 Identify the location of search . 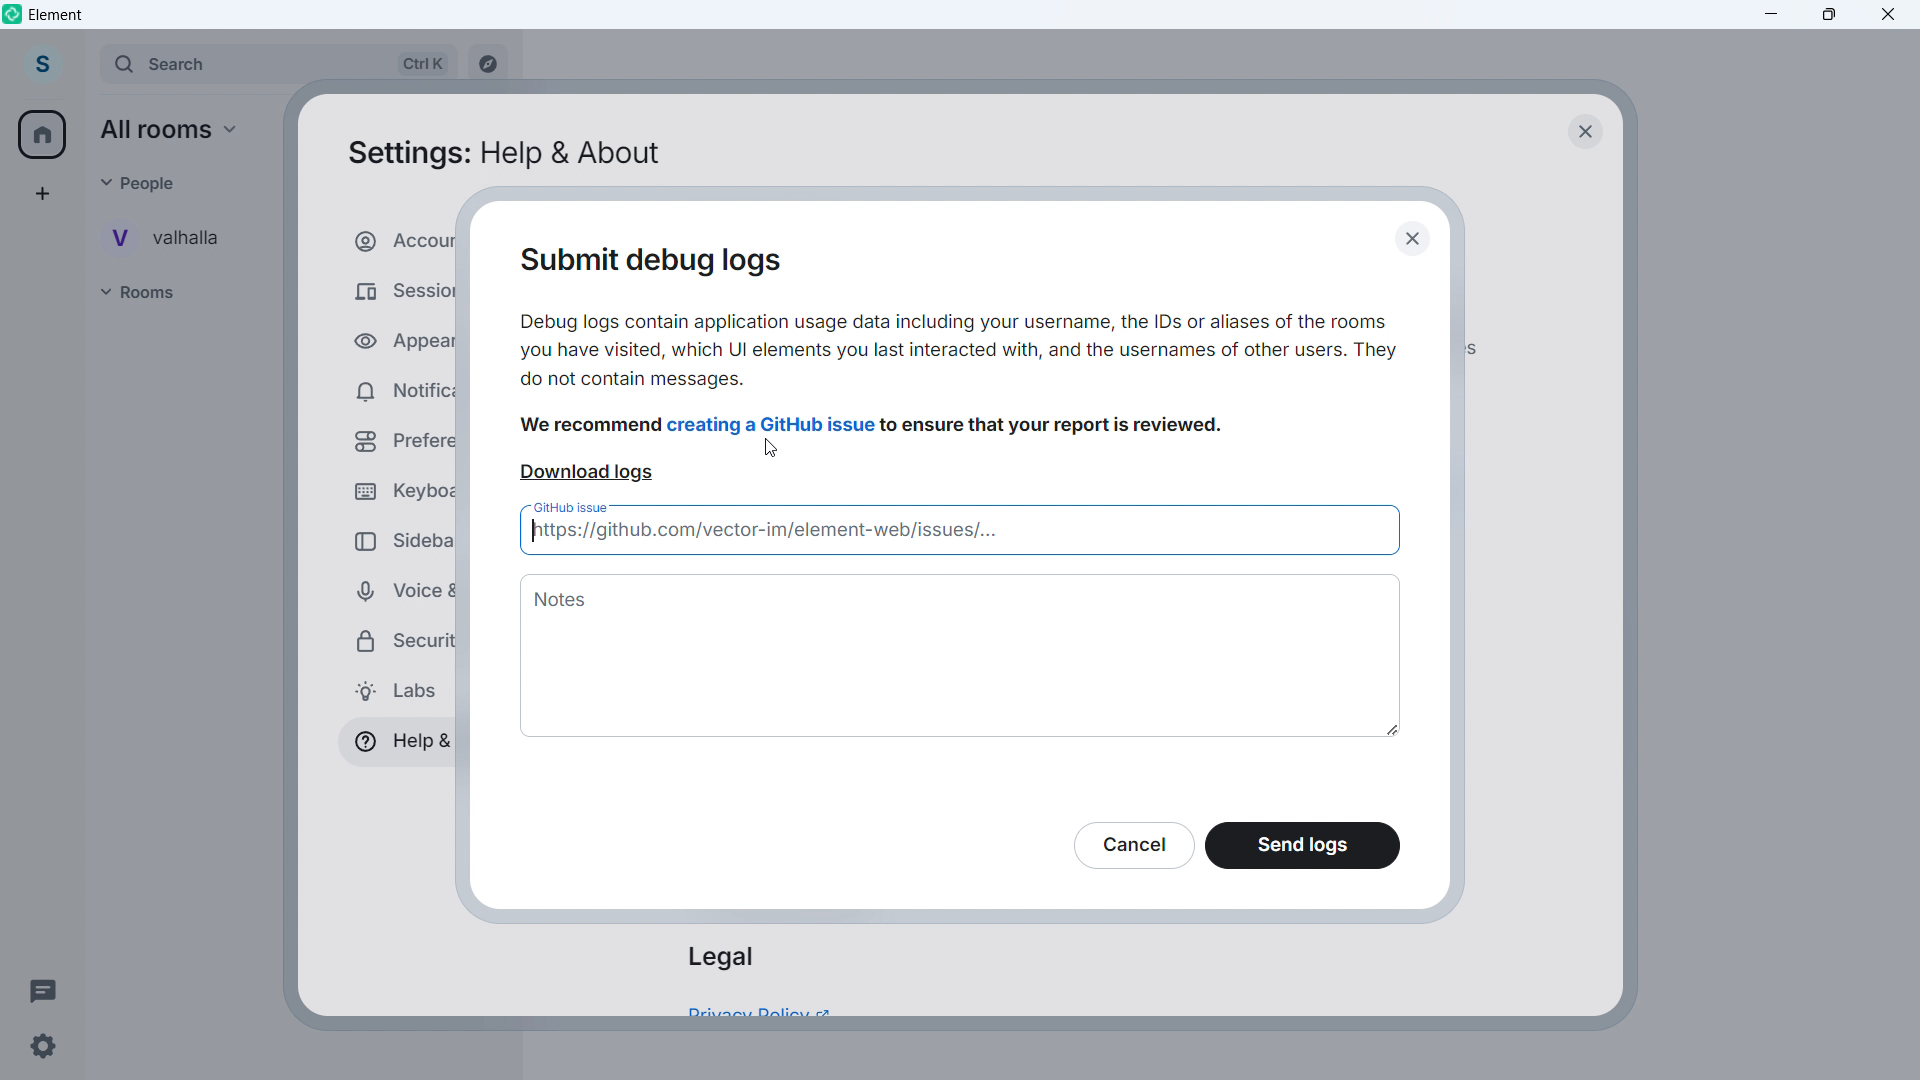
(276, 65).